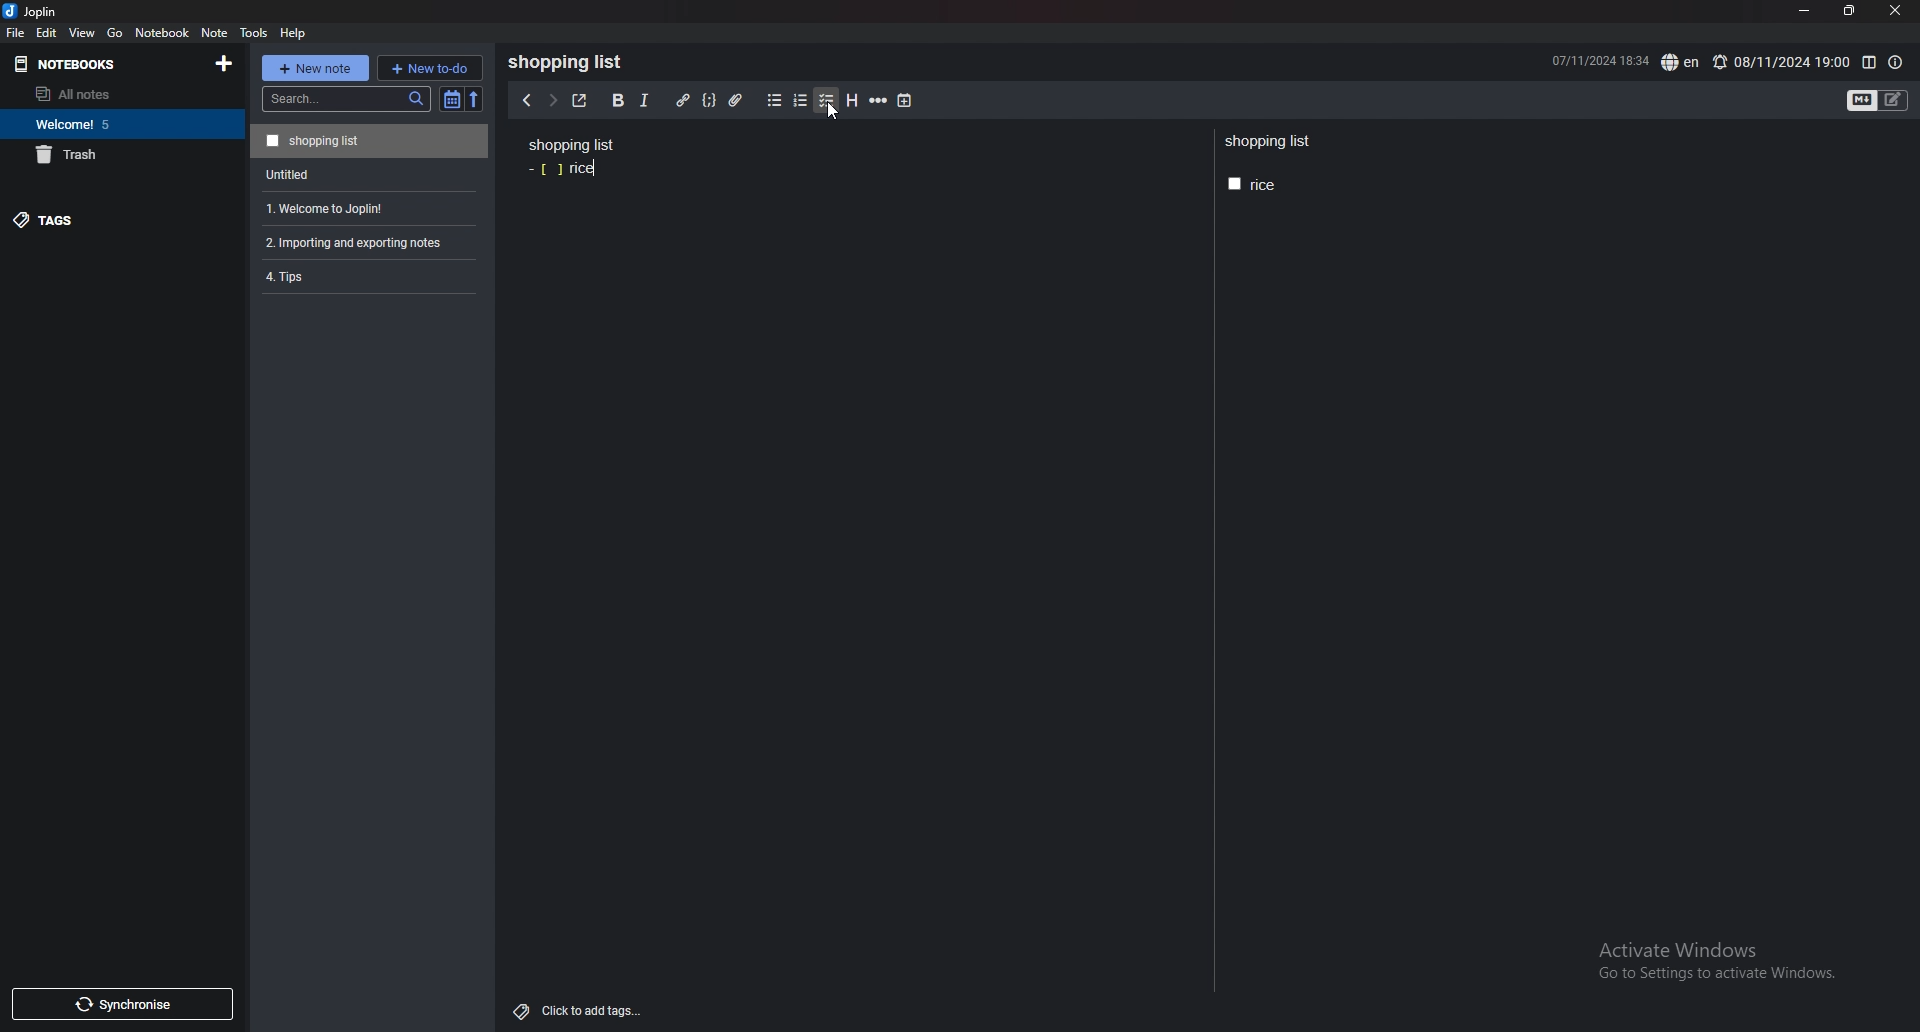  What do you see at coordinates (216, 33) in the screenshot?
I see `note` at bounding box center [216, 33].